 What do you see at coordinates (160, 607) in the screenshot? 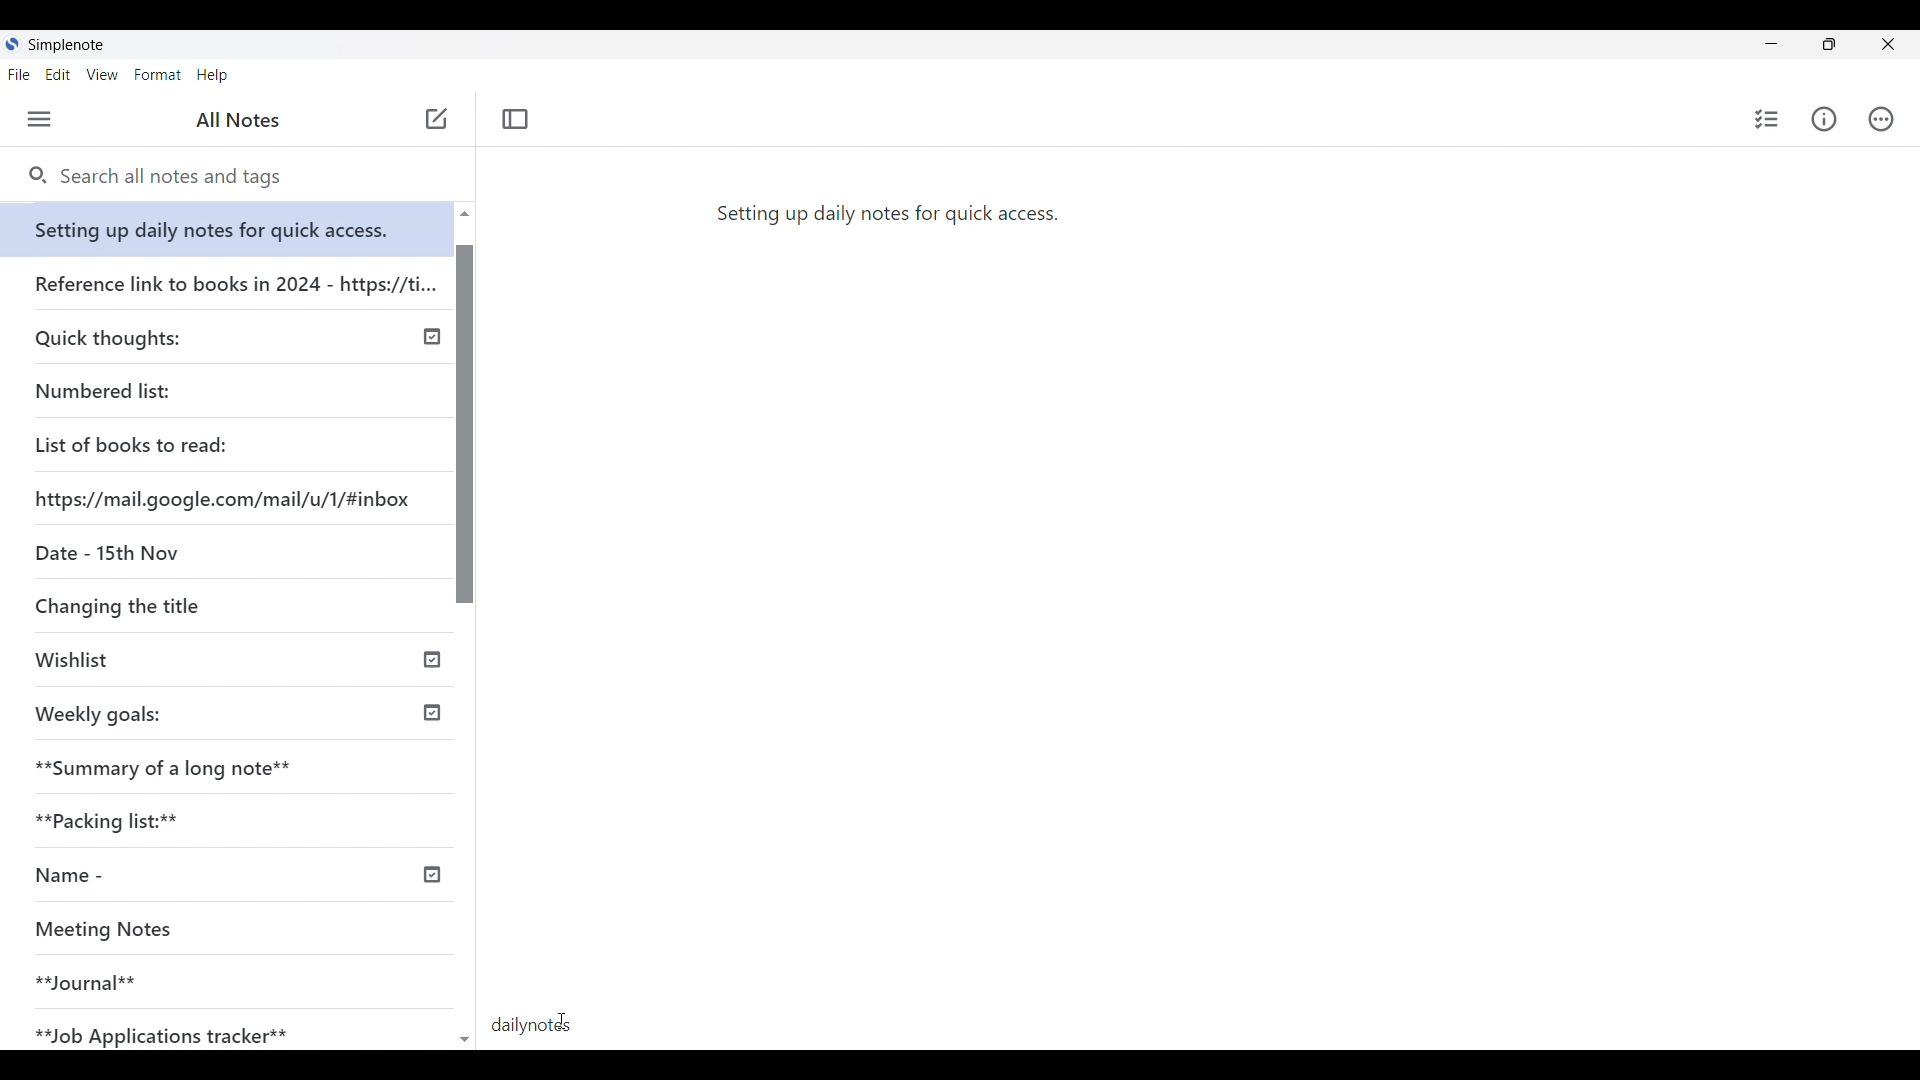
I see `Changing the title` at bounding box center [160, 607].